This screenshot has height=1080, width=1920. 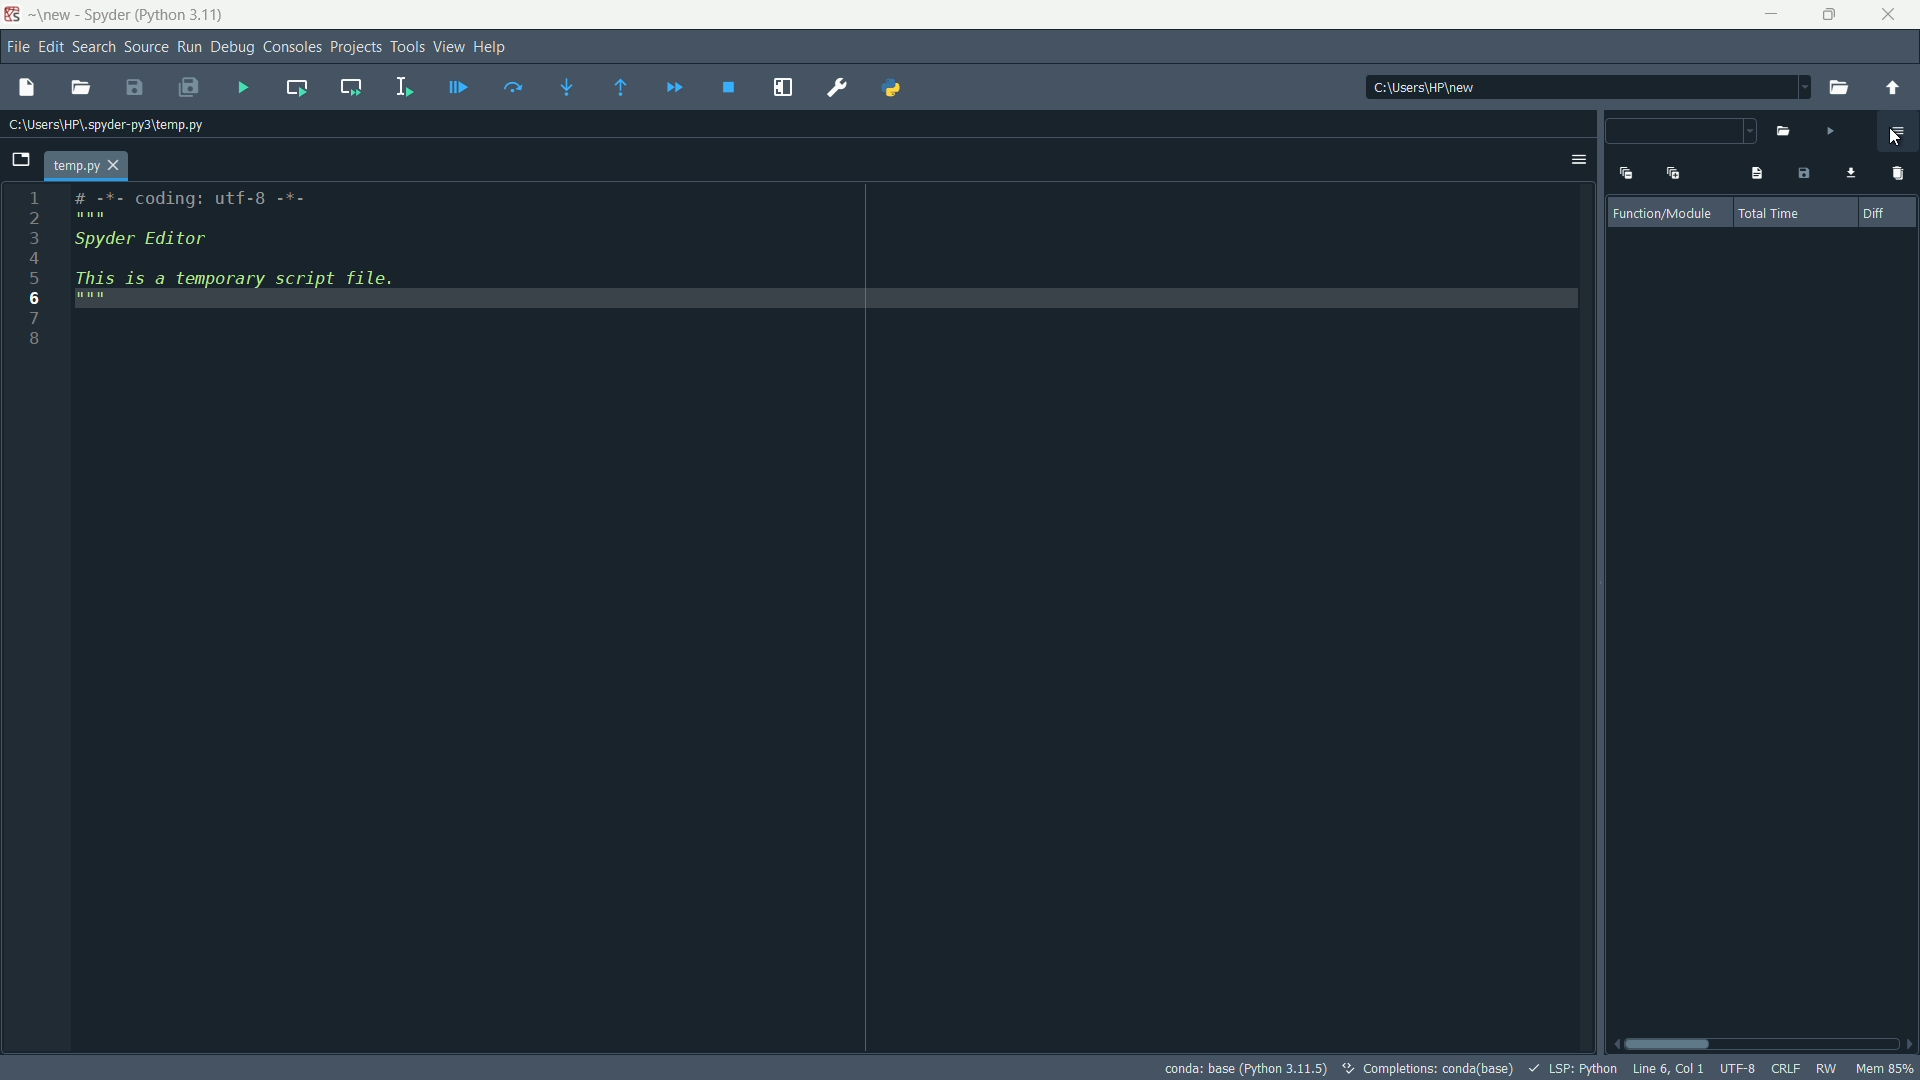 I want to click on open file, so click(x=79, y=88).